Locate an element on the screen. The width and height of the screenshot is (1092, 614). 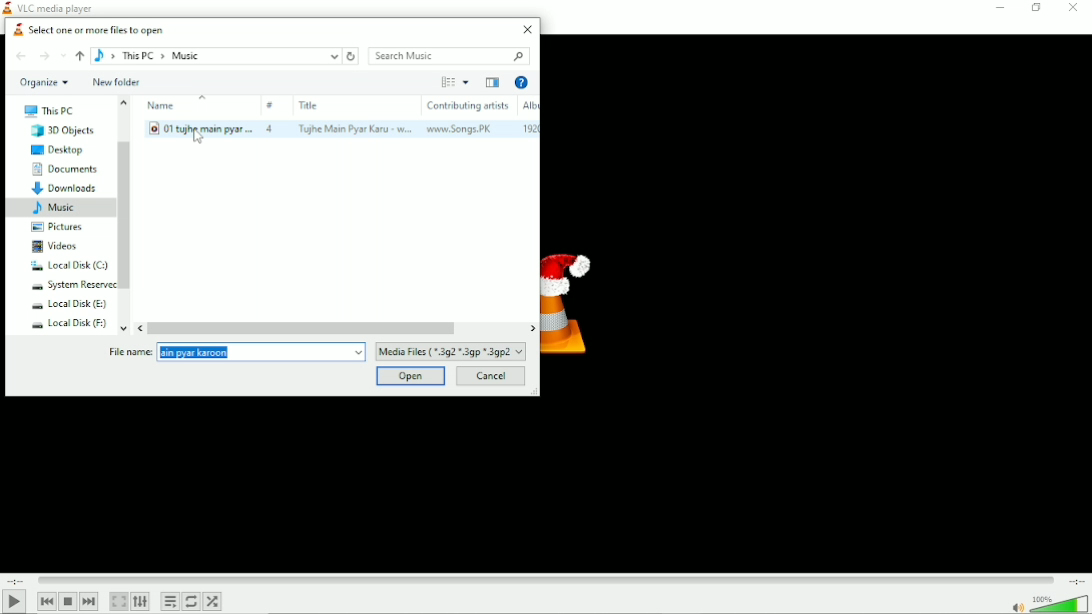
Pictures is located at coordinates (58, 227).